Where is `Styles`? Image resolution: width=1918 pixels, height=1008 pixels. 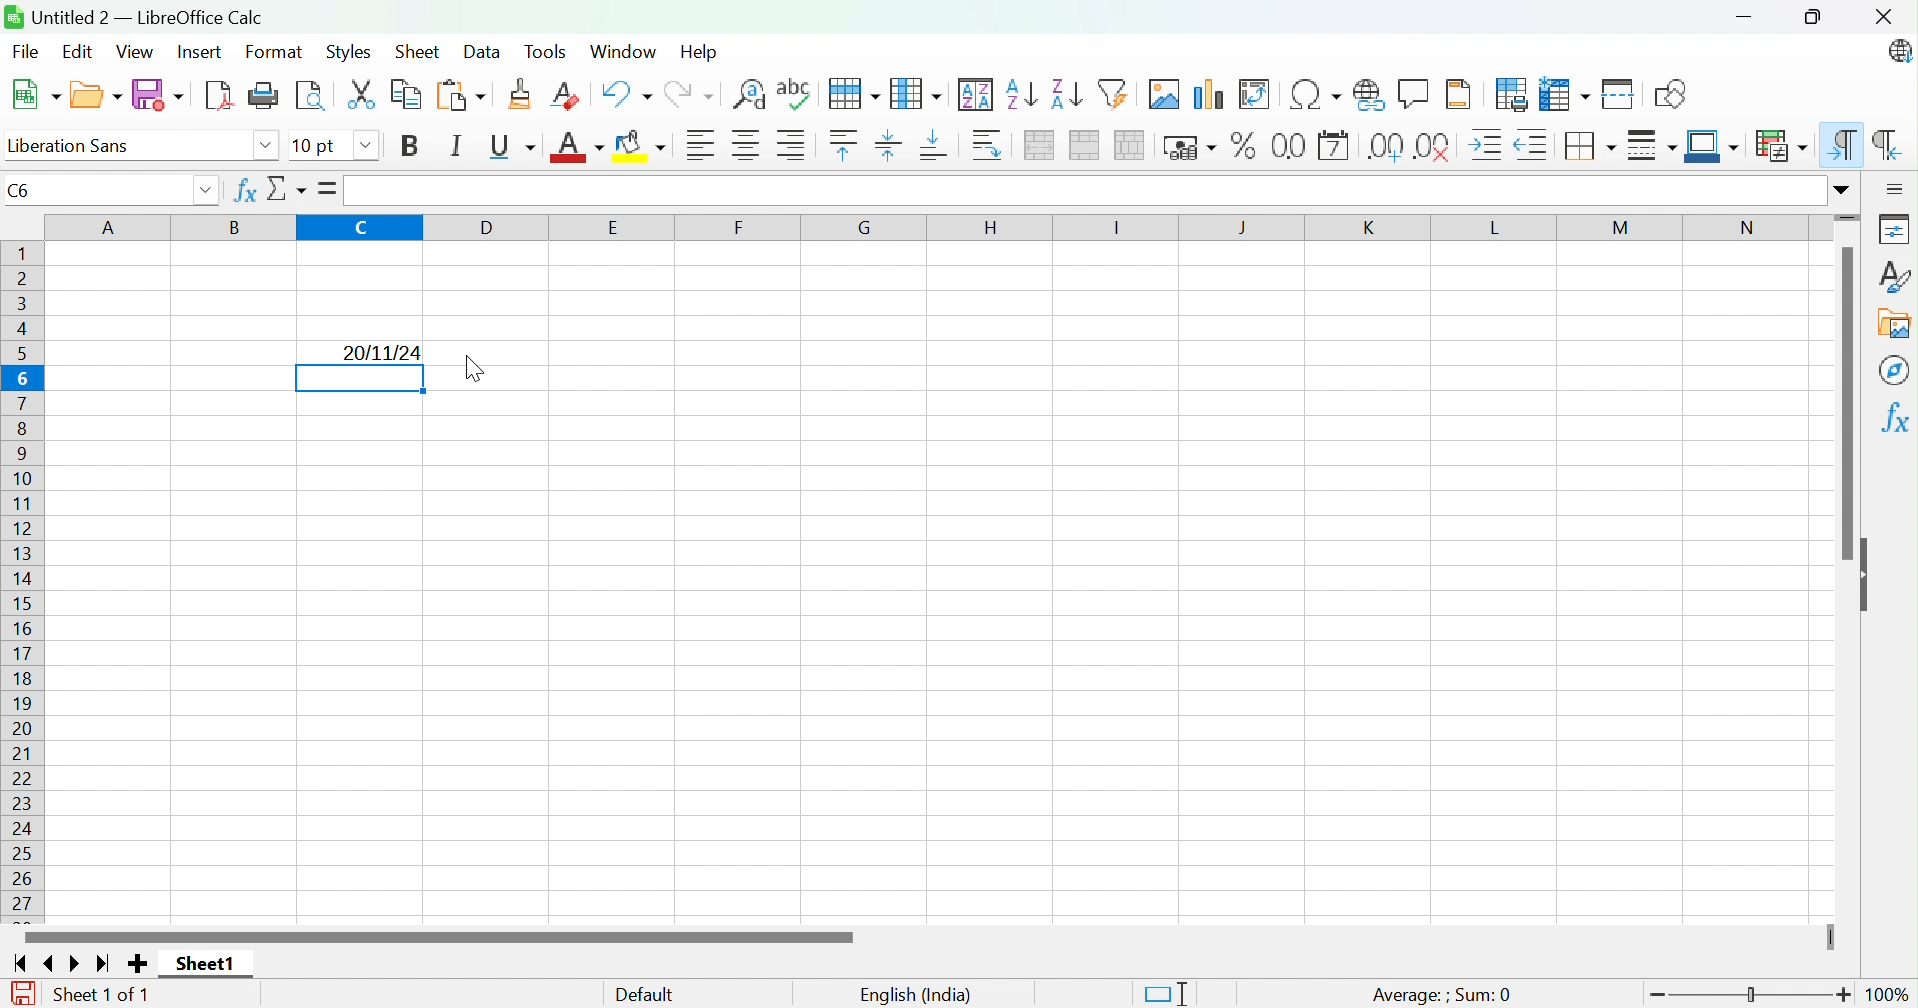 Styles is located at coordinates (349, 50).